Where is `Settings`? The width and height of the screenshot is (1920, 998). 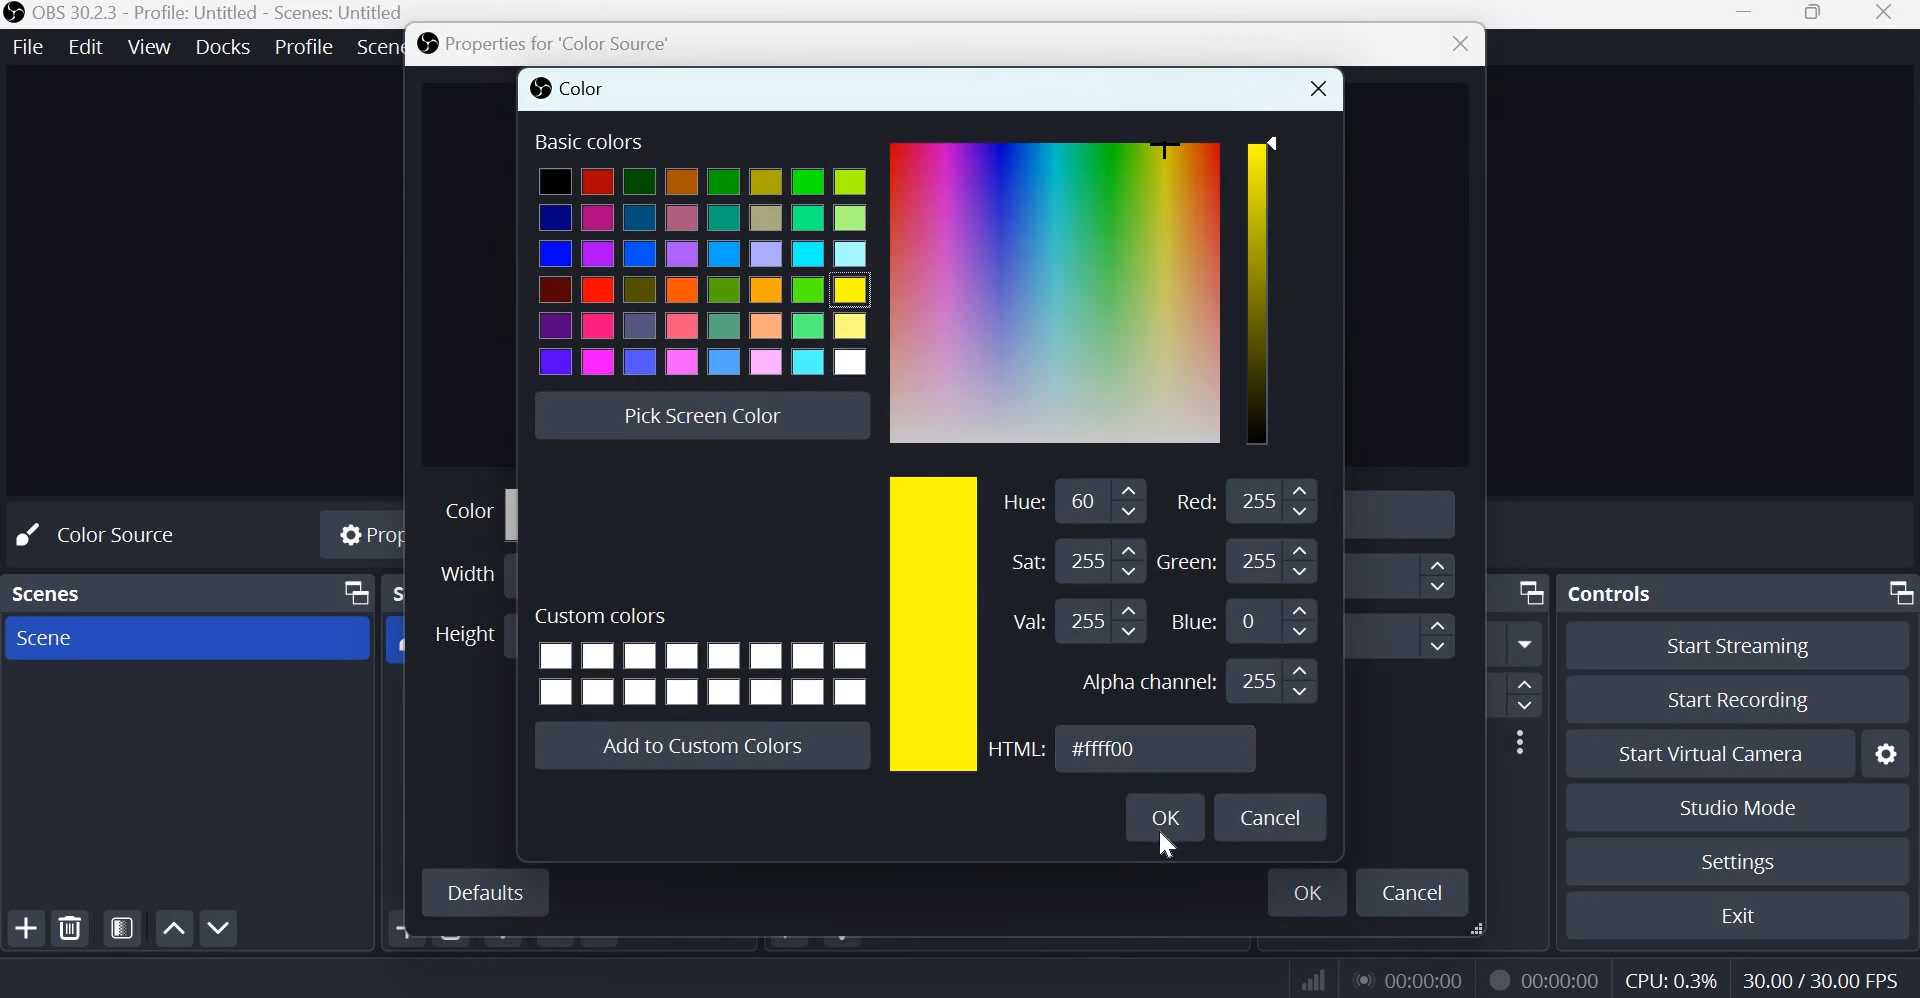 Settings is located at coordinates (1736, 862).